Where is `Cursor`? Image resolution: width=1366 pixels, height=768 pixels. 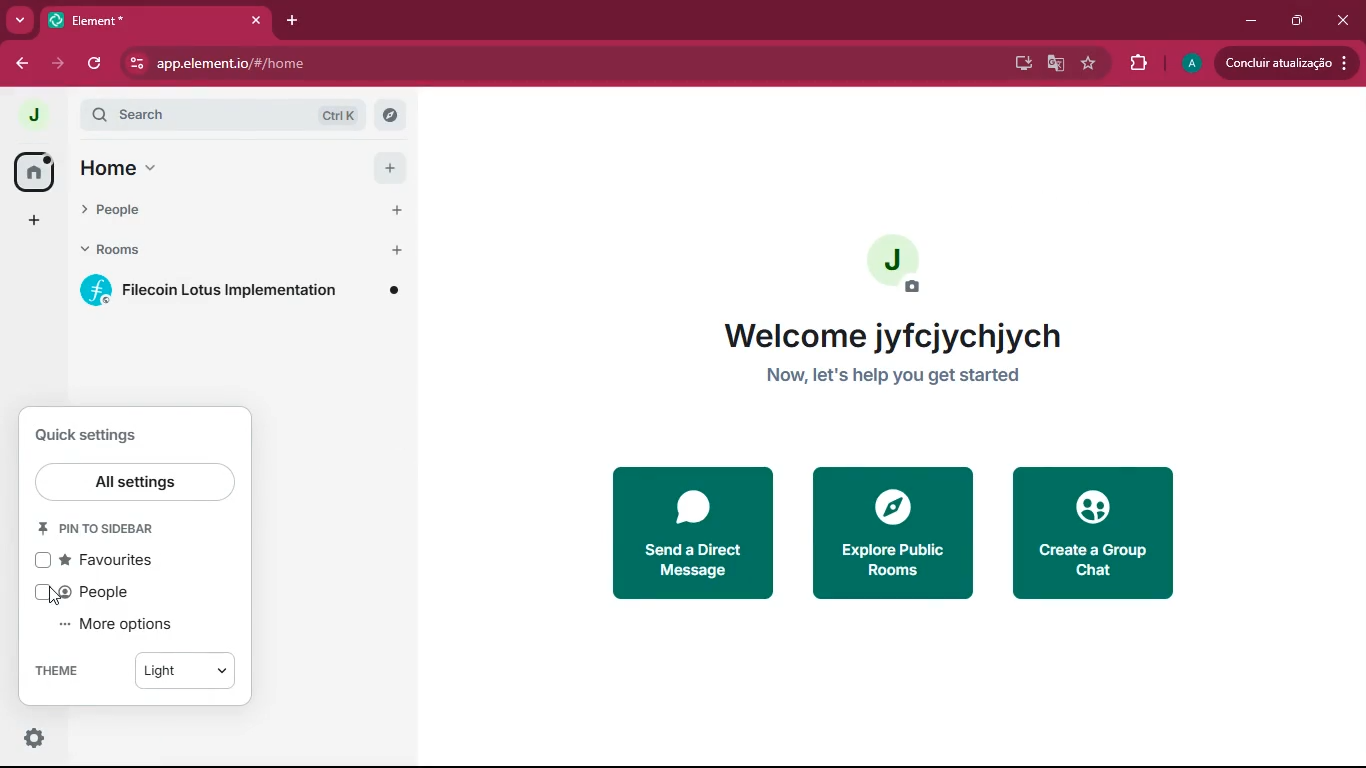 Cursor is located at coordinates (56, 594).